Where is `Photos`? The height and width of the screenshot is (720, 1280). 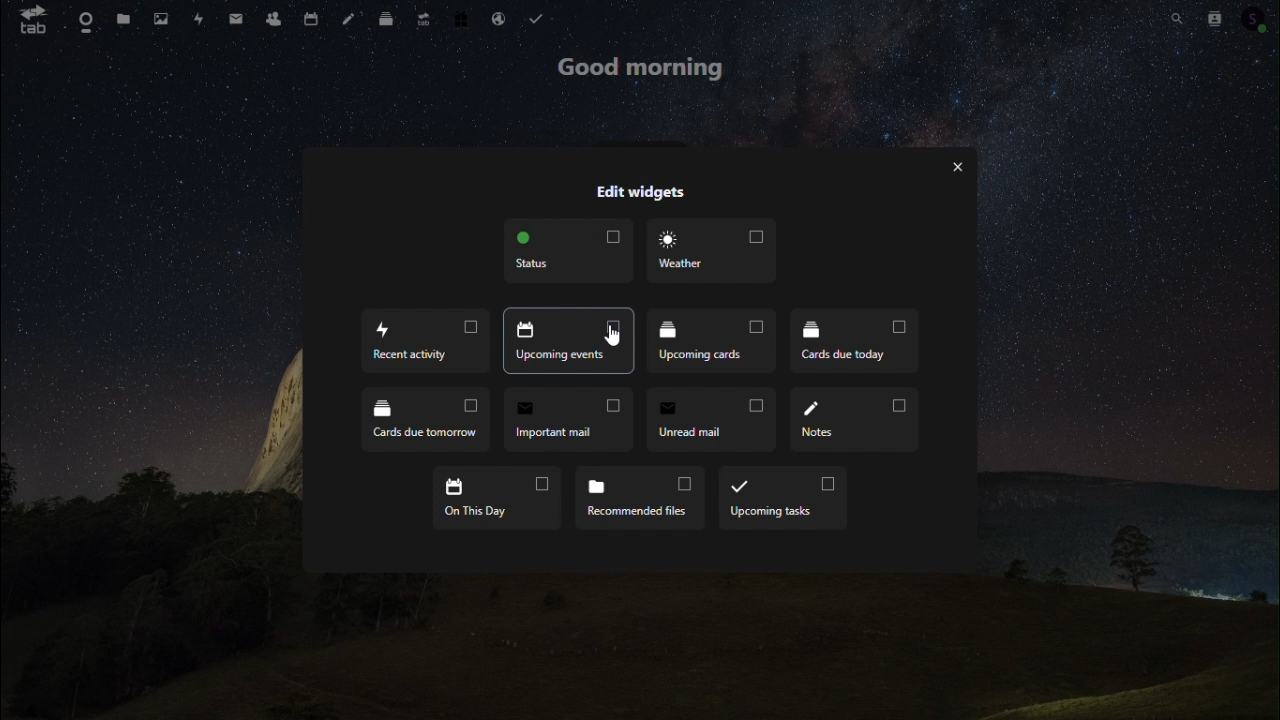
Photos is located at coordinates (159, 18).